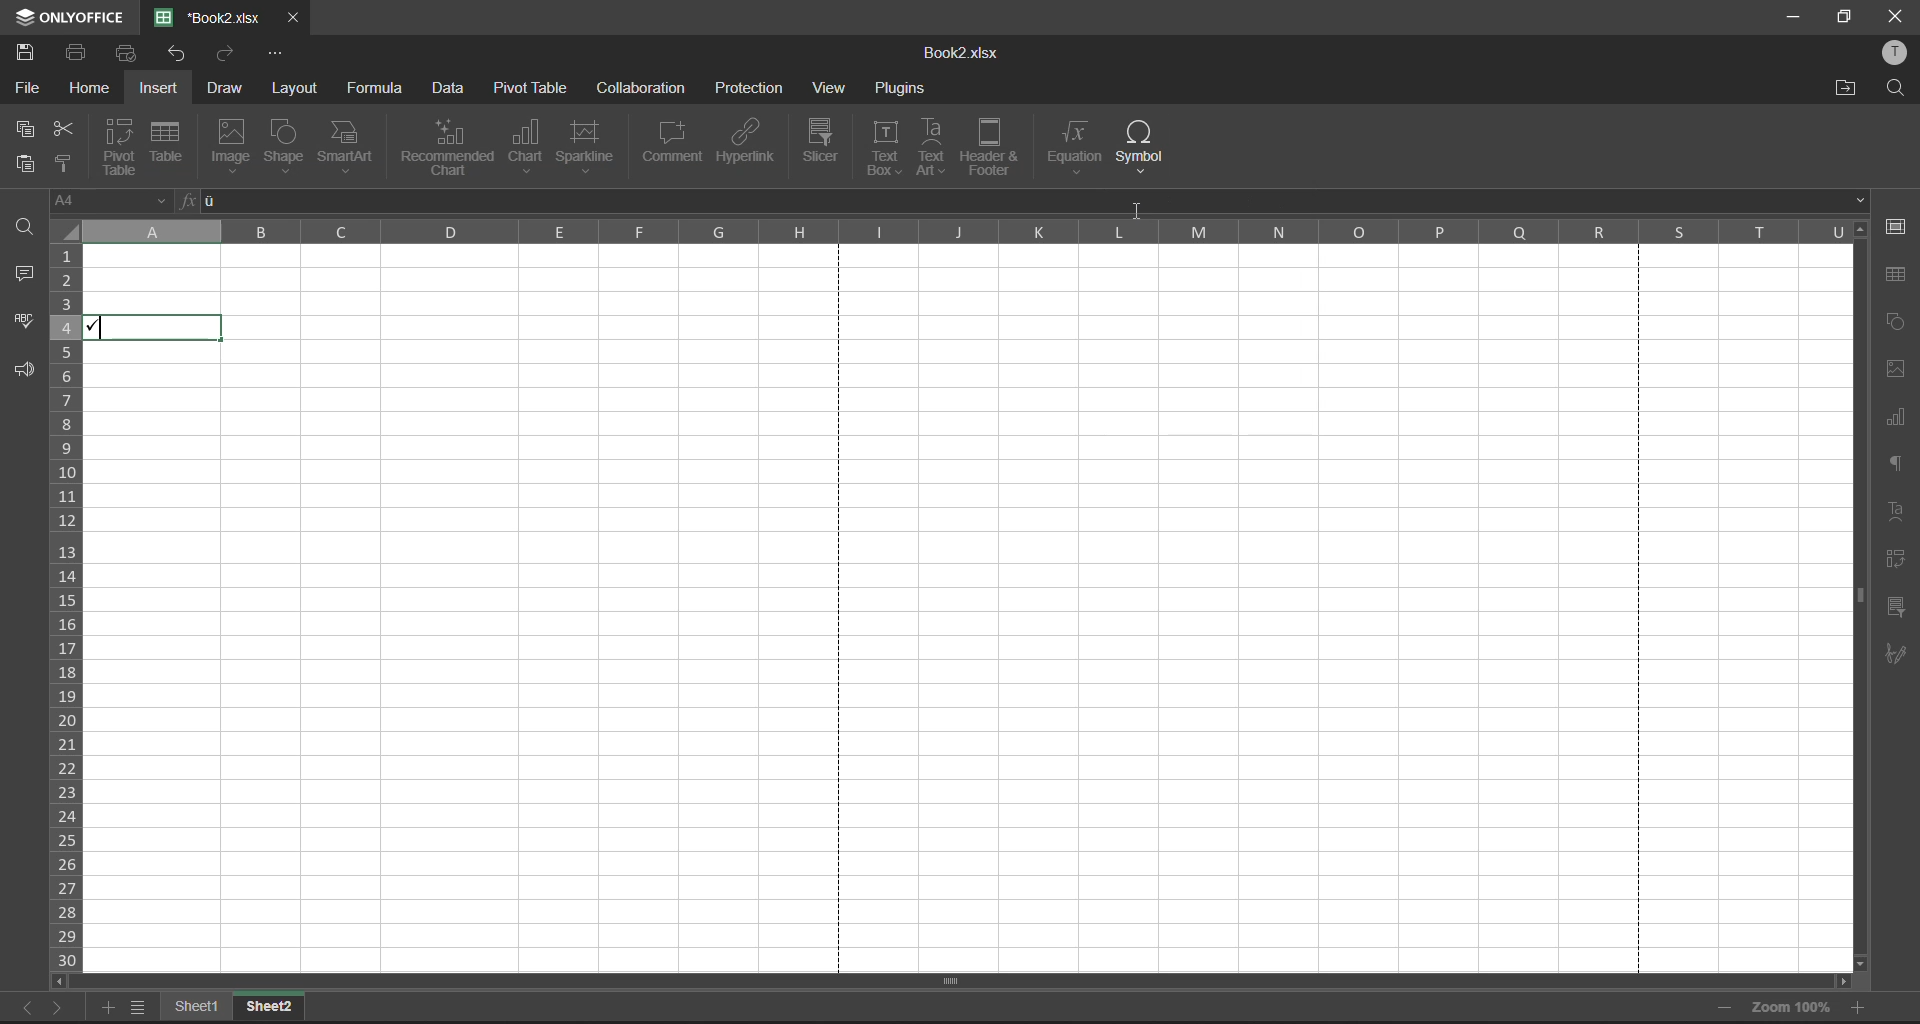  I want to click on slicer, so click(825, 143).